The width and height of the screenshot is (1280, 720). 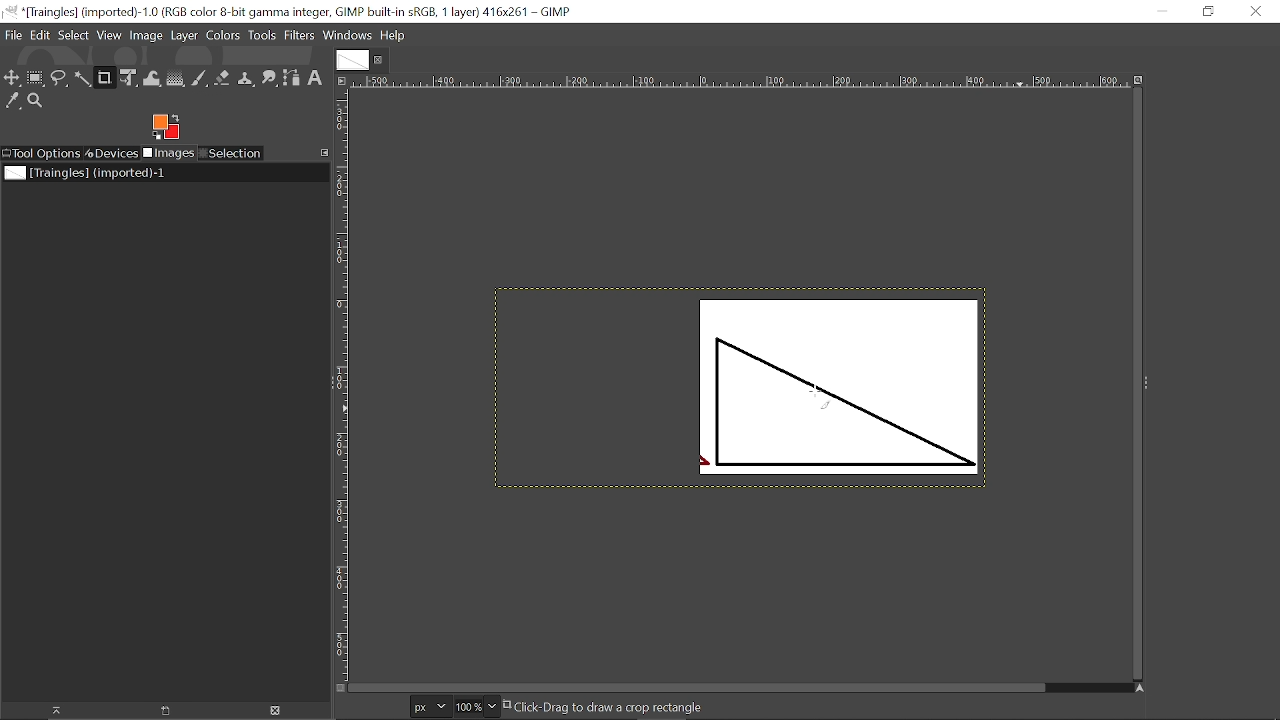 What do you see at coordinates (342, 381) in the screenshot?
I see `Vertical ruler` at bounding box center [342, 381].